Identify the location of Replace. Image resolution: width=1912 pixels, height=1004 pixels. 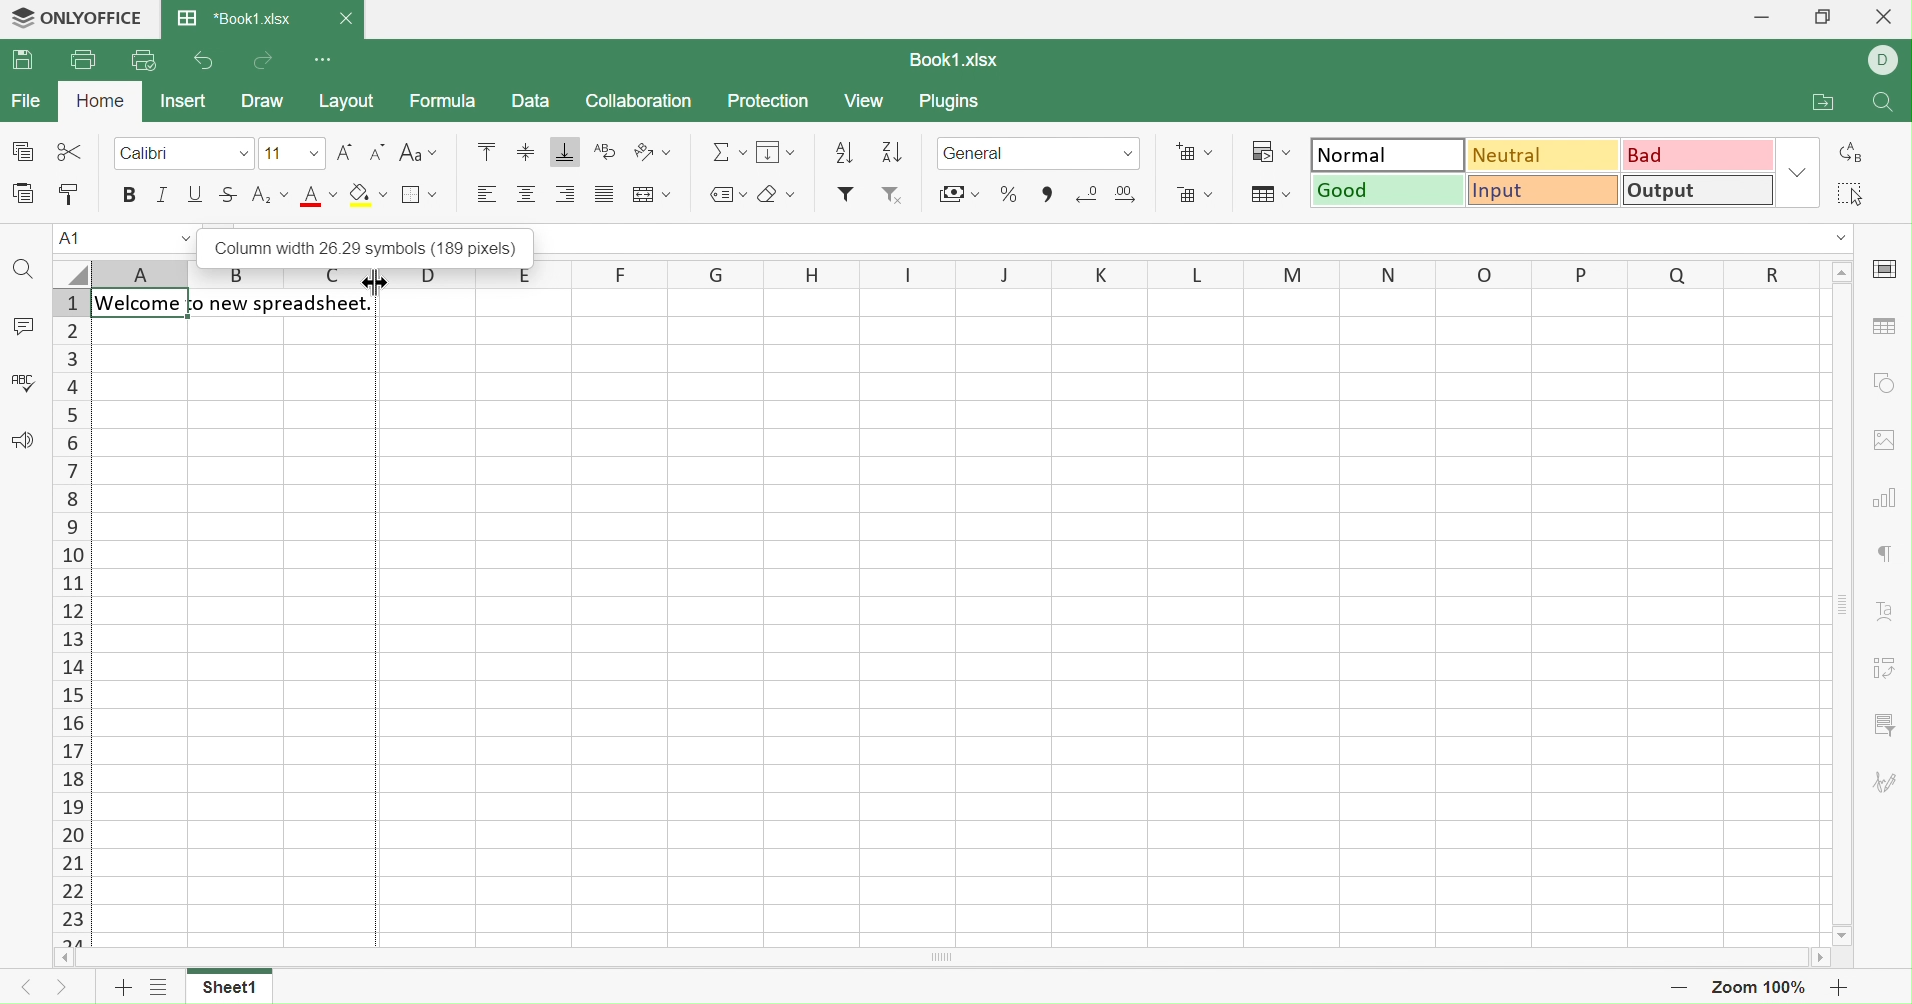
(1852, 153).